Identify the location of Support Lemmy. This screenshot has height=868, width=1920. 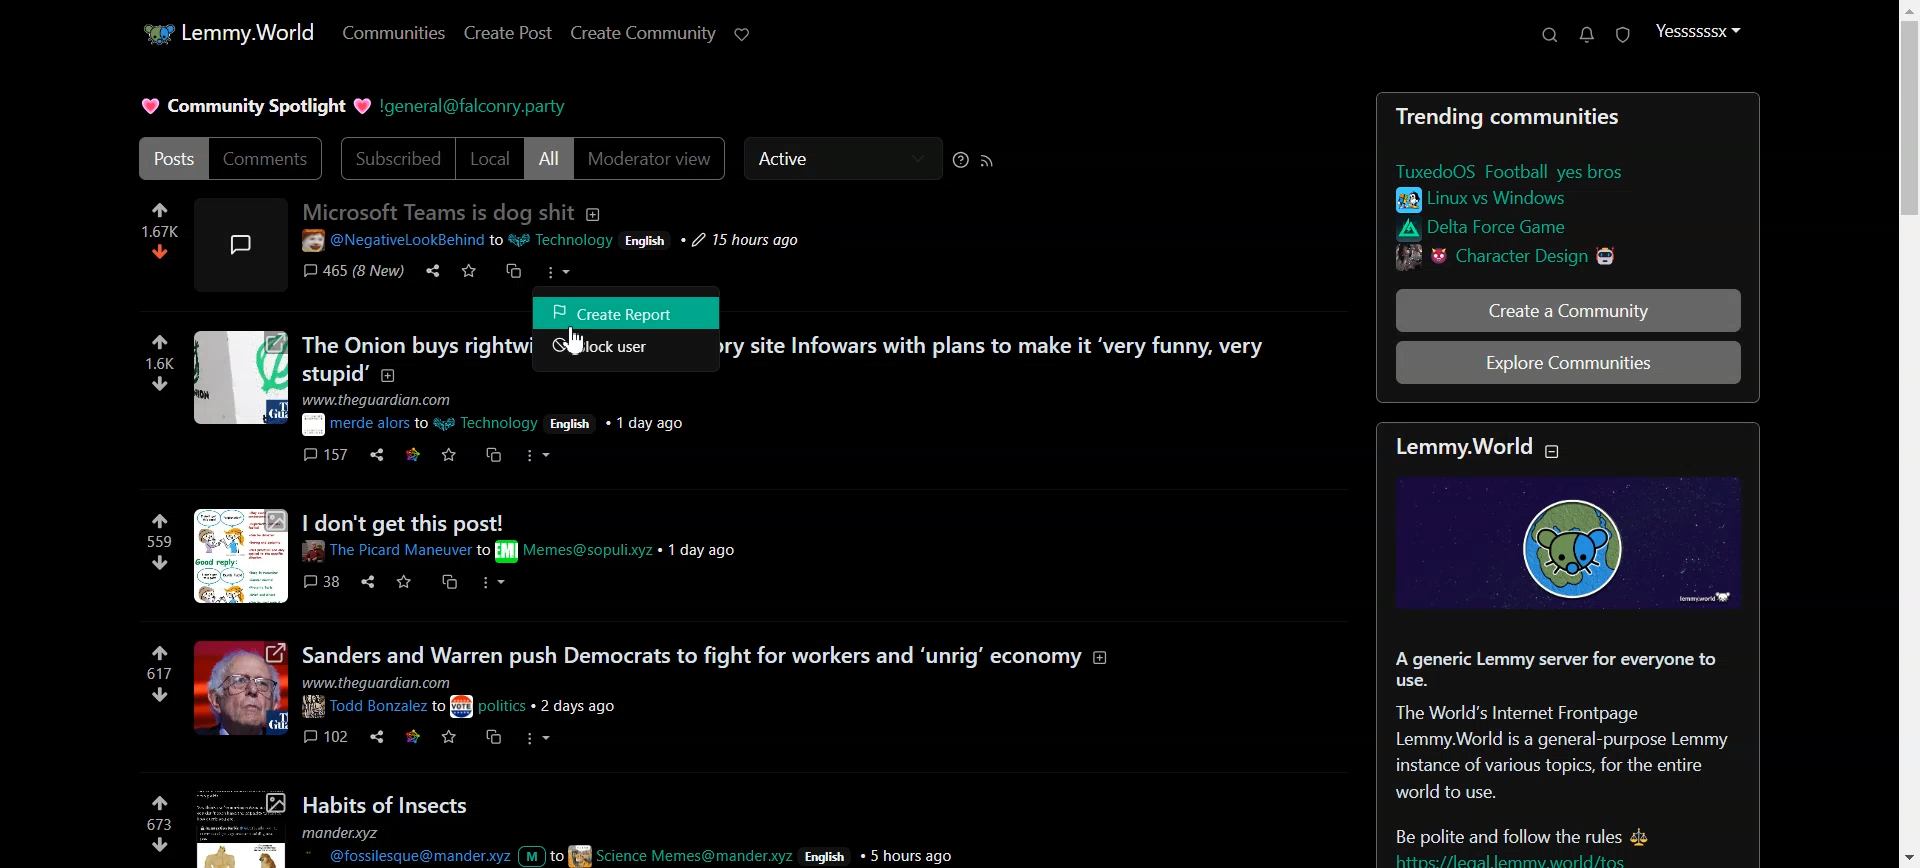
(742, 35).